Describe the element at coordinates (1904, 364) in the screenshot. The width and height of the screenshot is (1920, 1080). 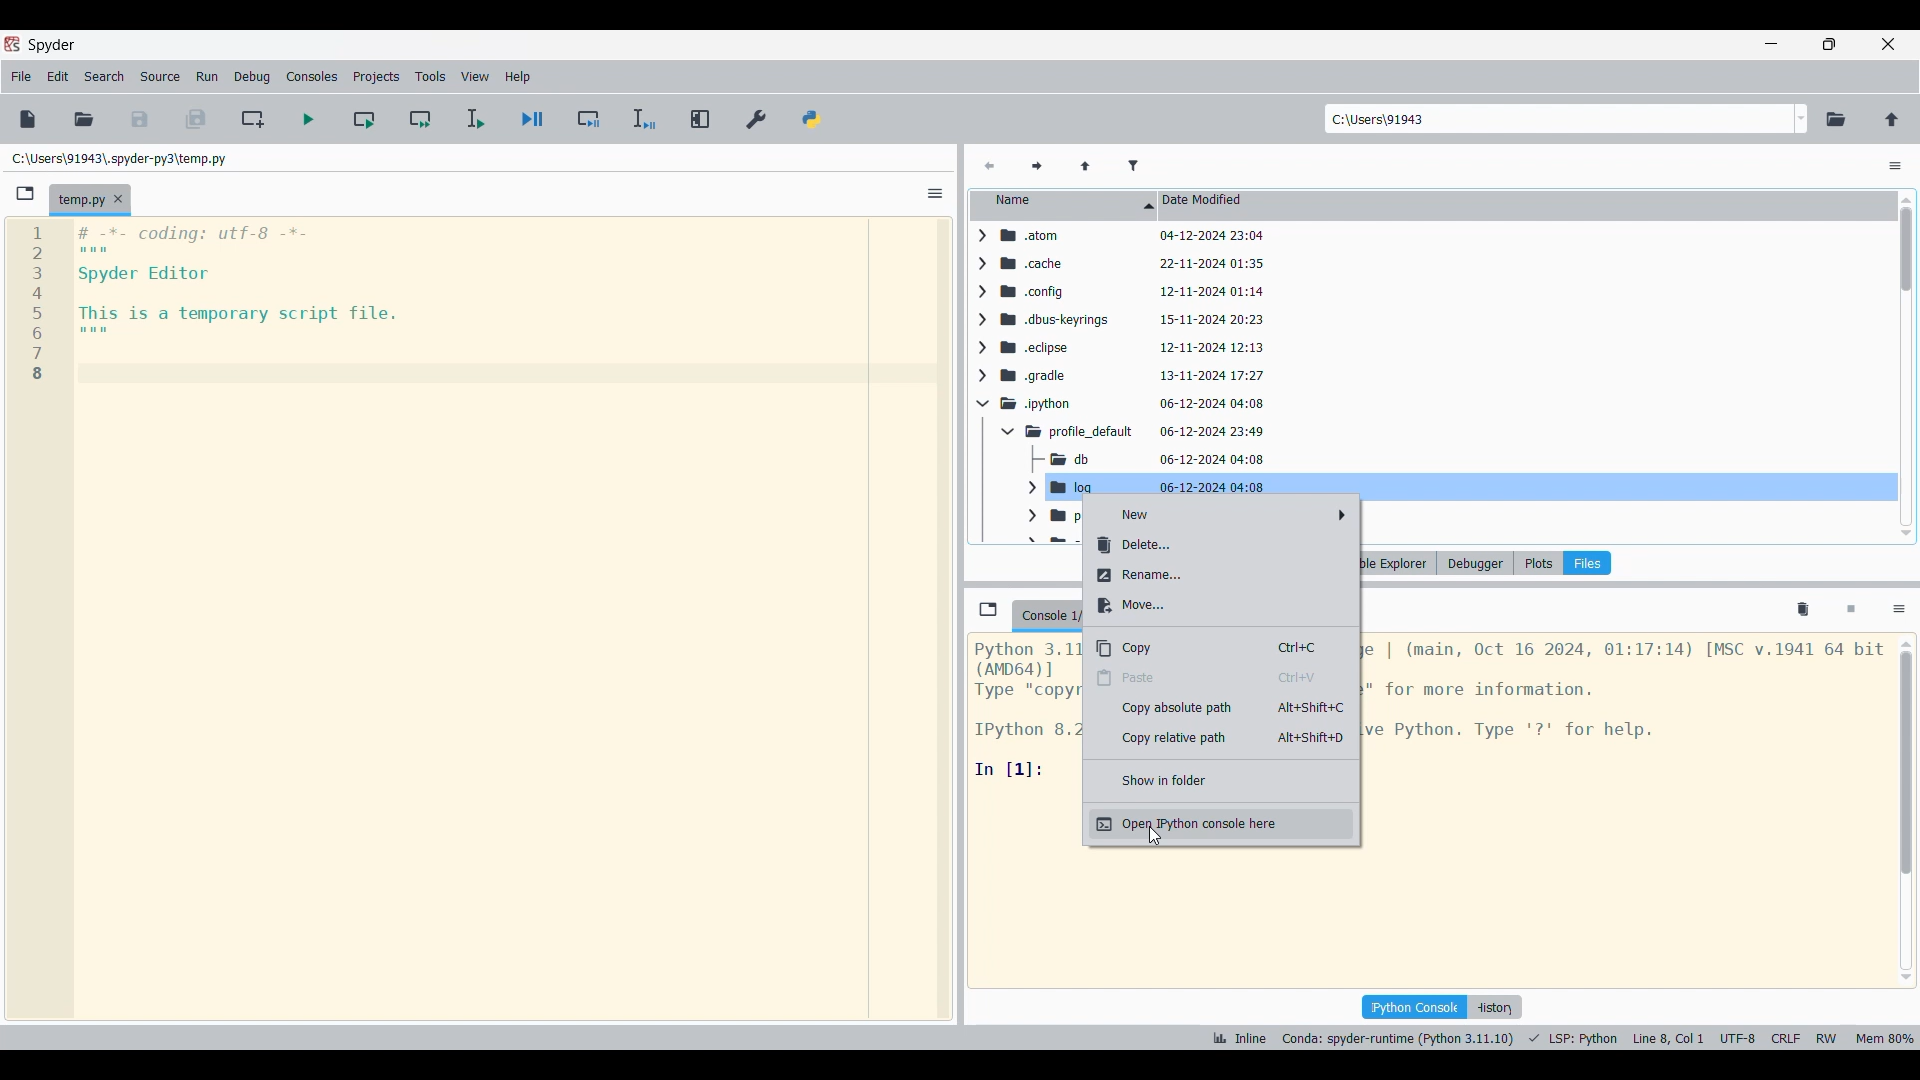
I see `scrollbar` at that location.